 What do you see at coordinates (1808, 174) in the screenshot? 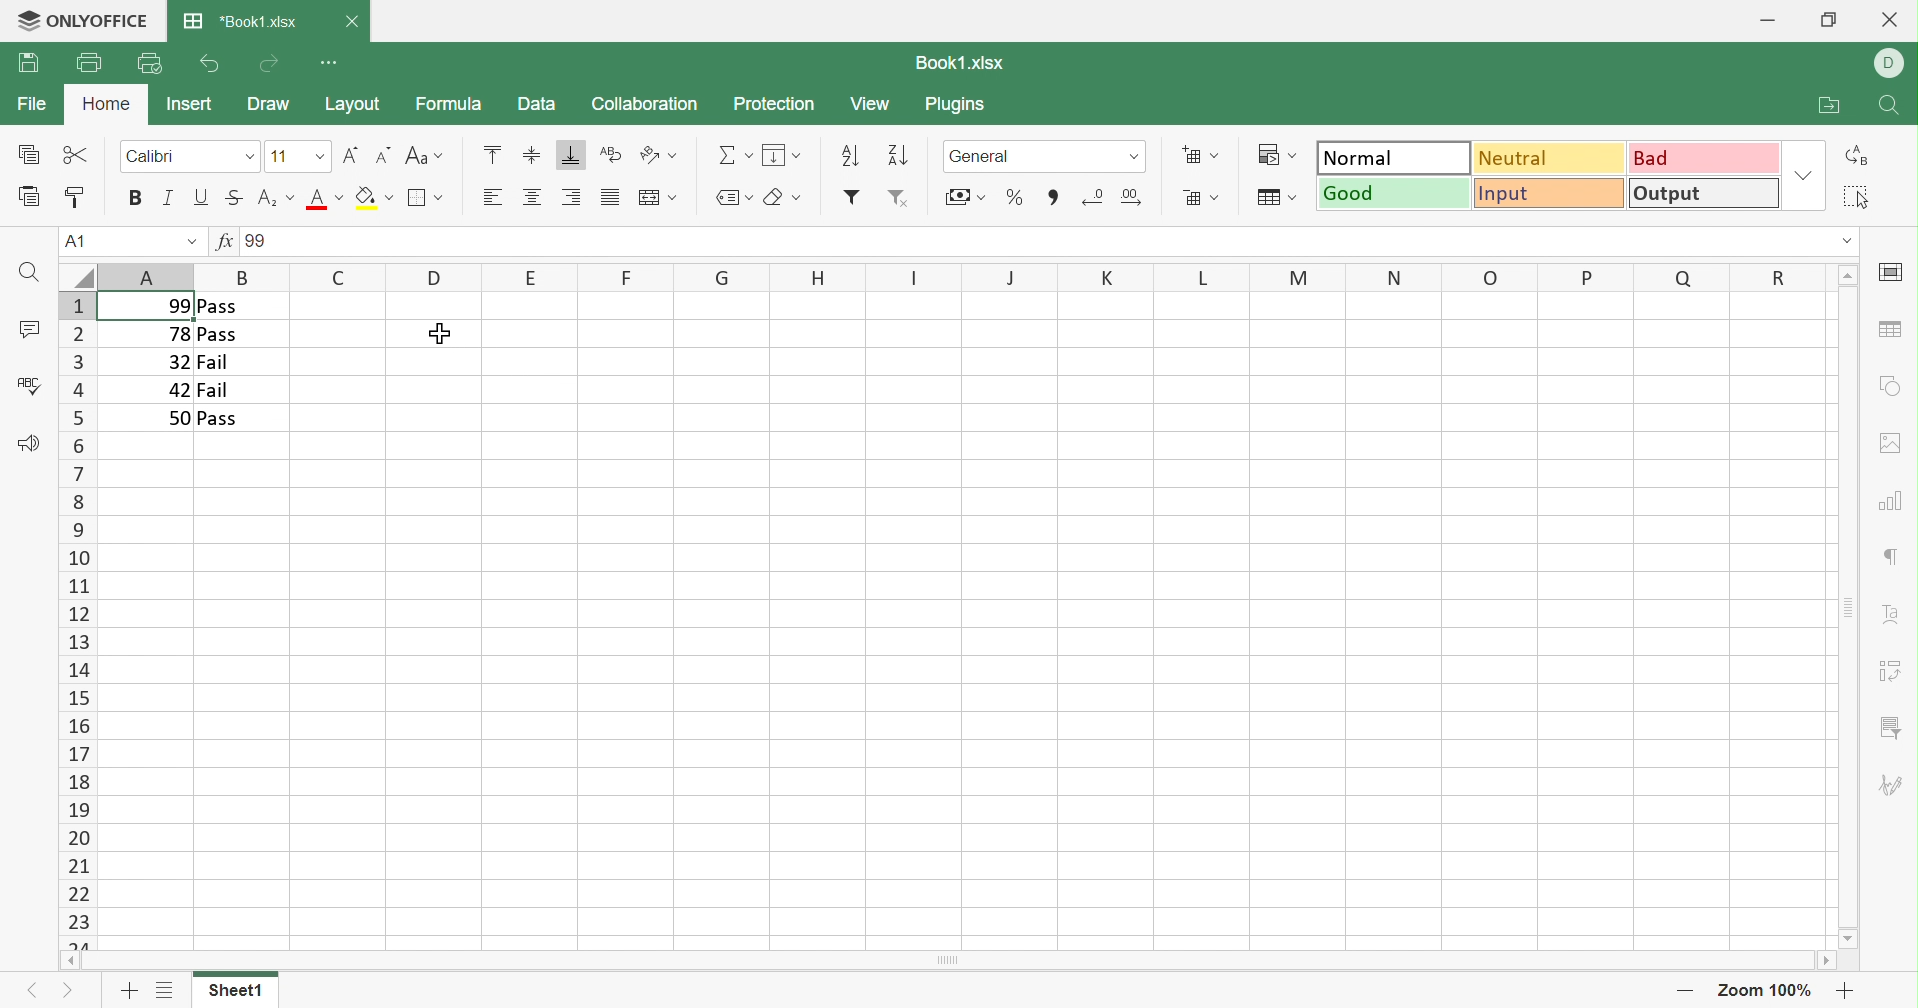
I see `Drop down` at bounding box center [1808, 174].